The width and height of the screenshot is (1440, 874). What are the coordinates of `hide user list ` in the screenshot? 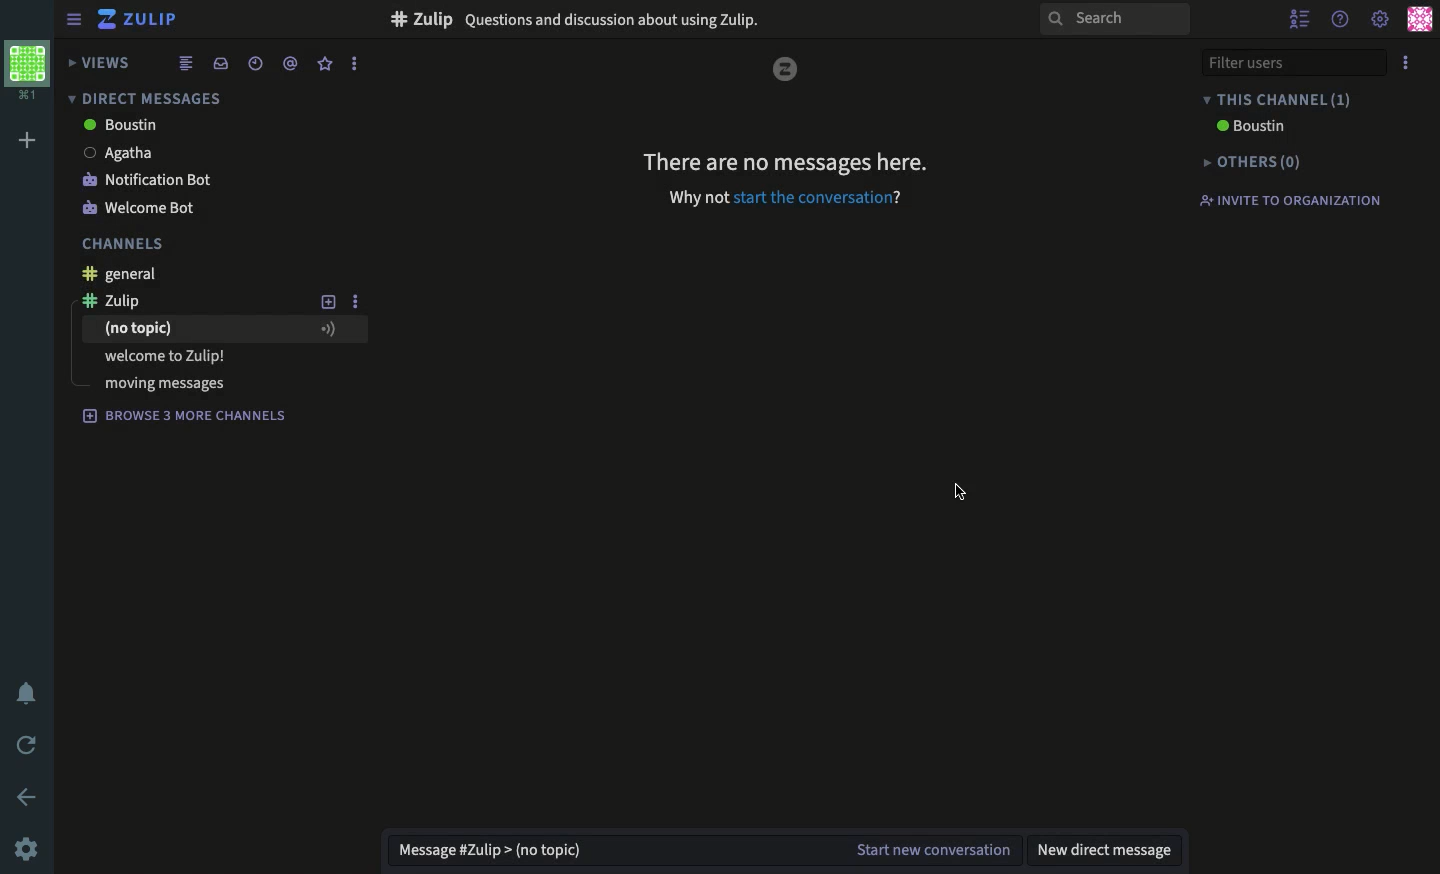 It's located at (1302, 18).